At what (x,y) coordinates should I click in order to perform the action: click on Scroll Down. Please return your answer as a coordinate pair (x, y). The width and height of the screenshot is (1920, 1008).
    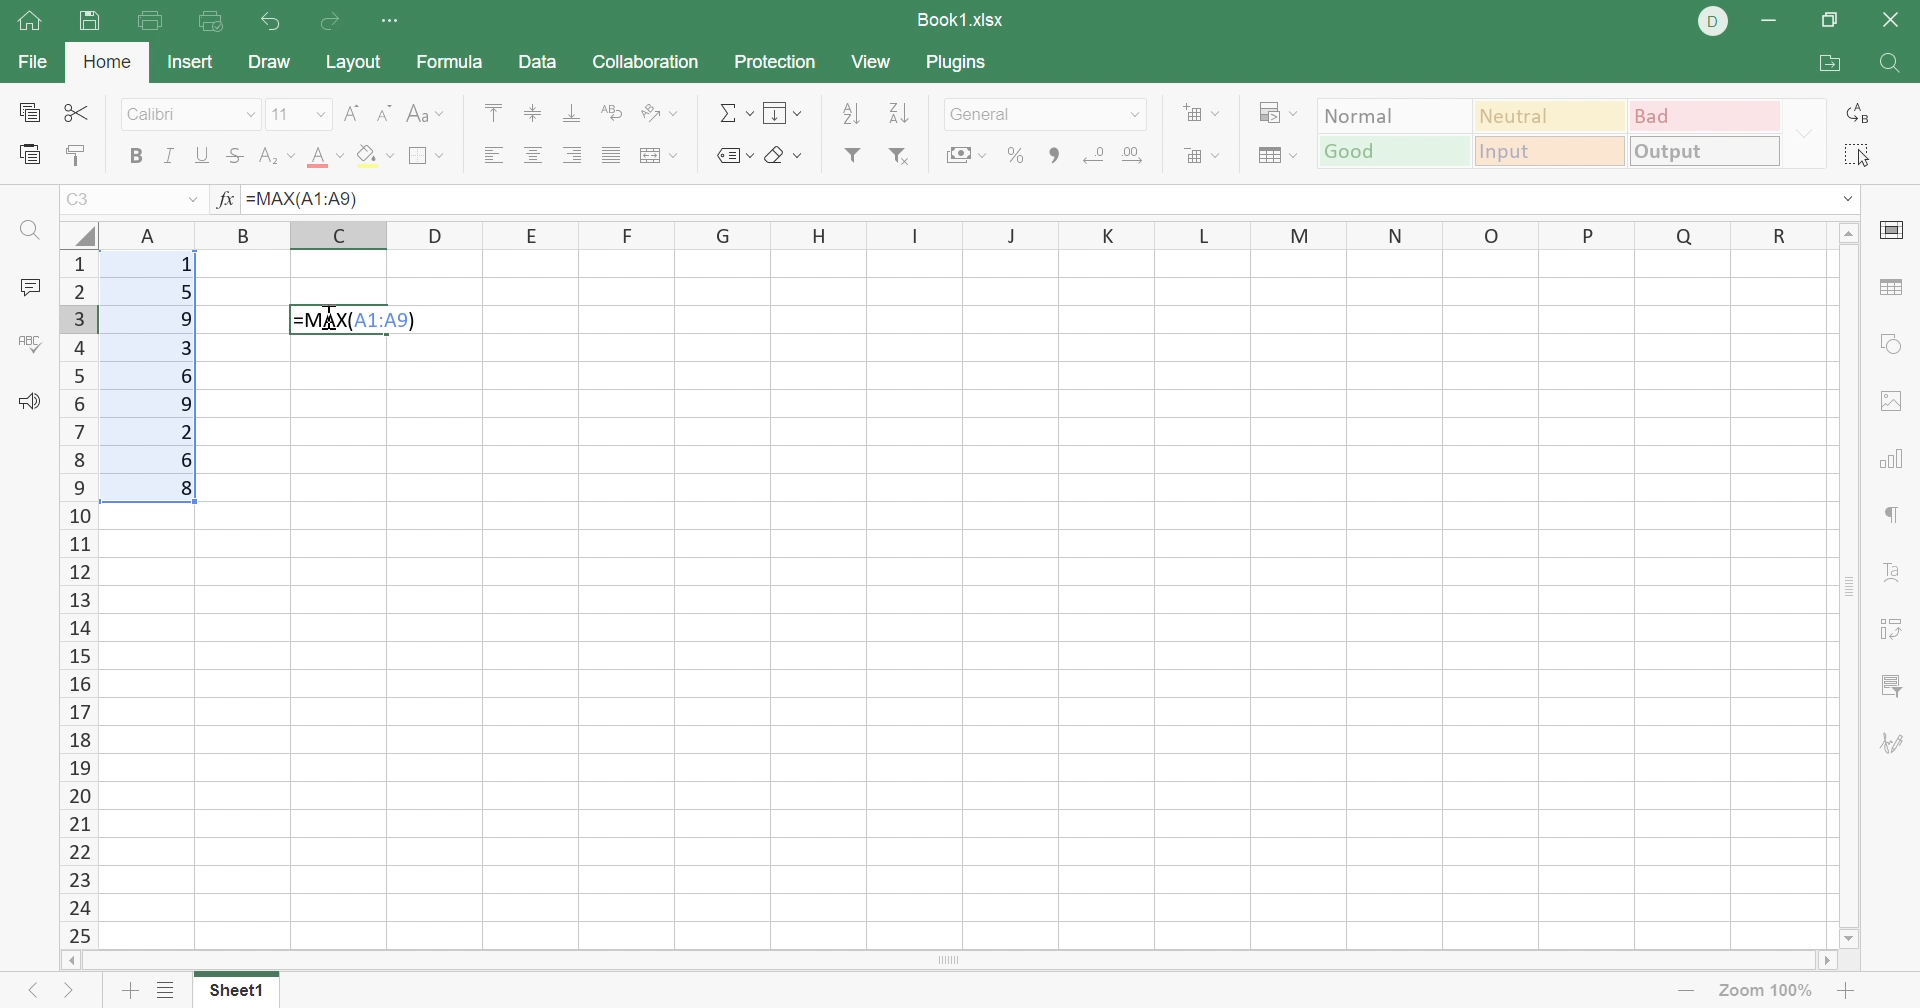
    Looking at the image, I should click on (1847, 938).